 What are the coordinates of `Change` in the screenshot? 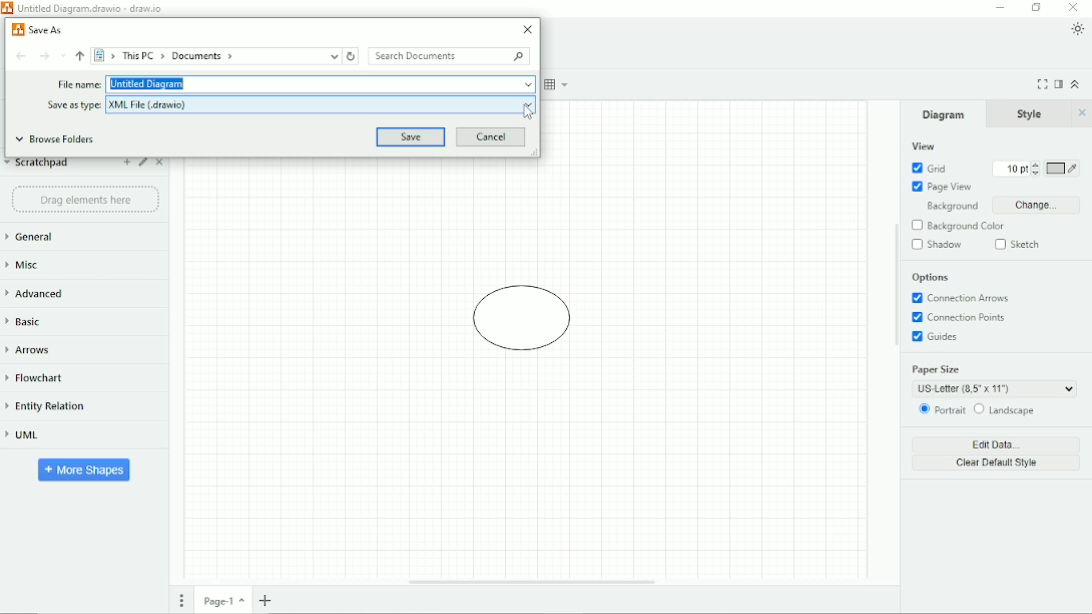 It's located at (1041, 205).